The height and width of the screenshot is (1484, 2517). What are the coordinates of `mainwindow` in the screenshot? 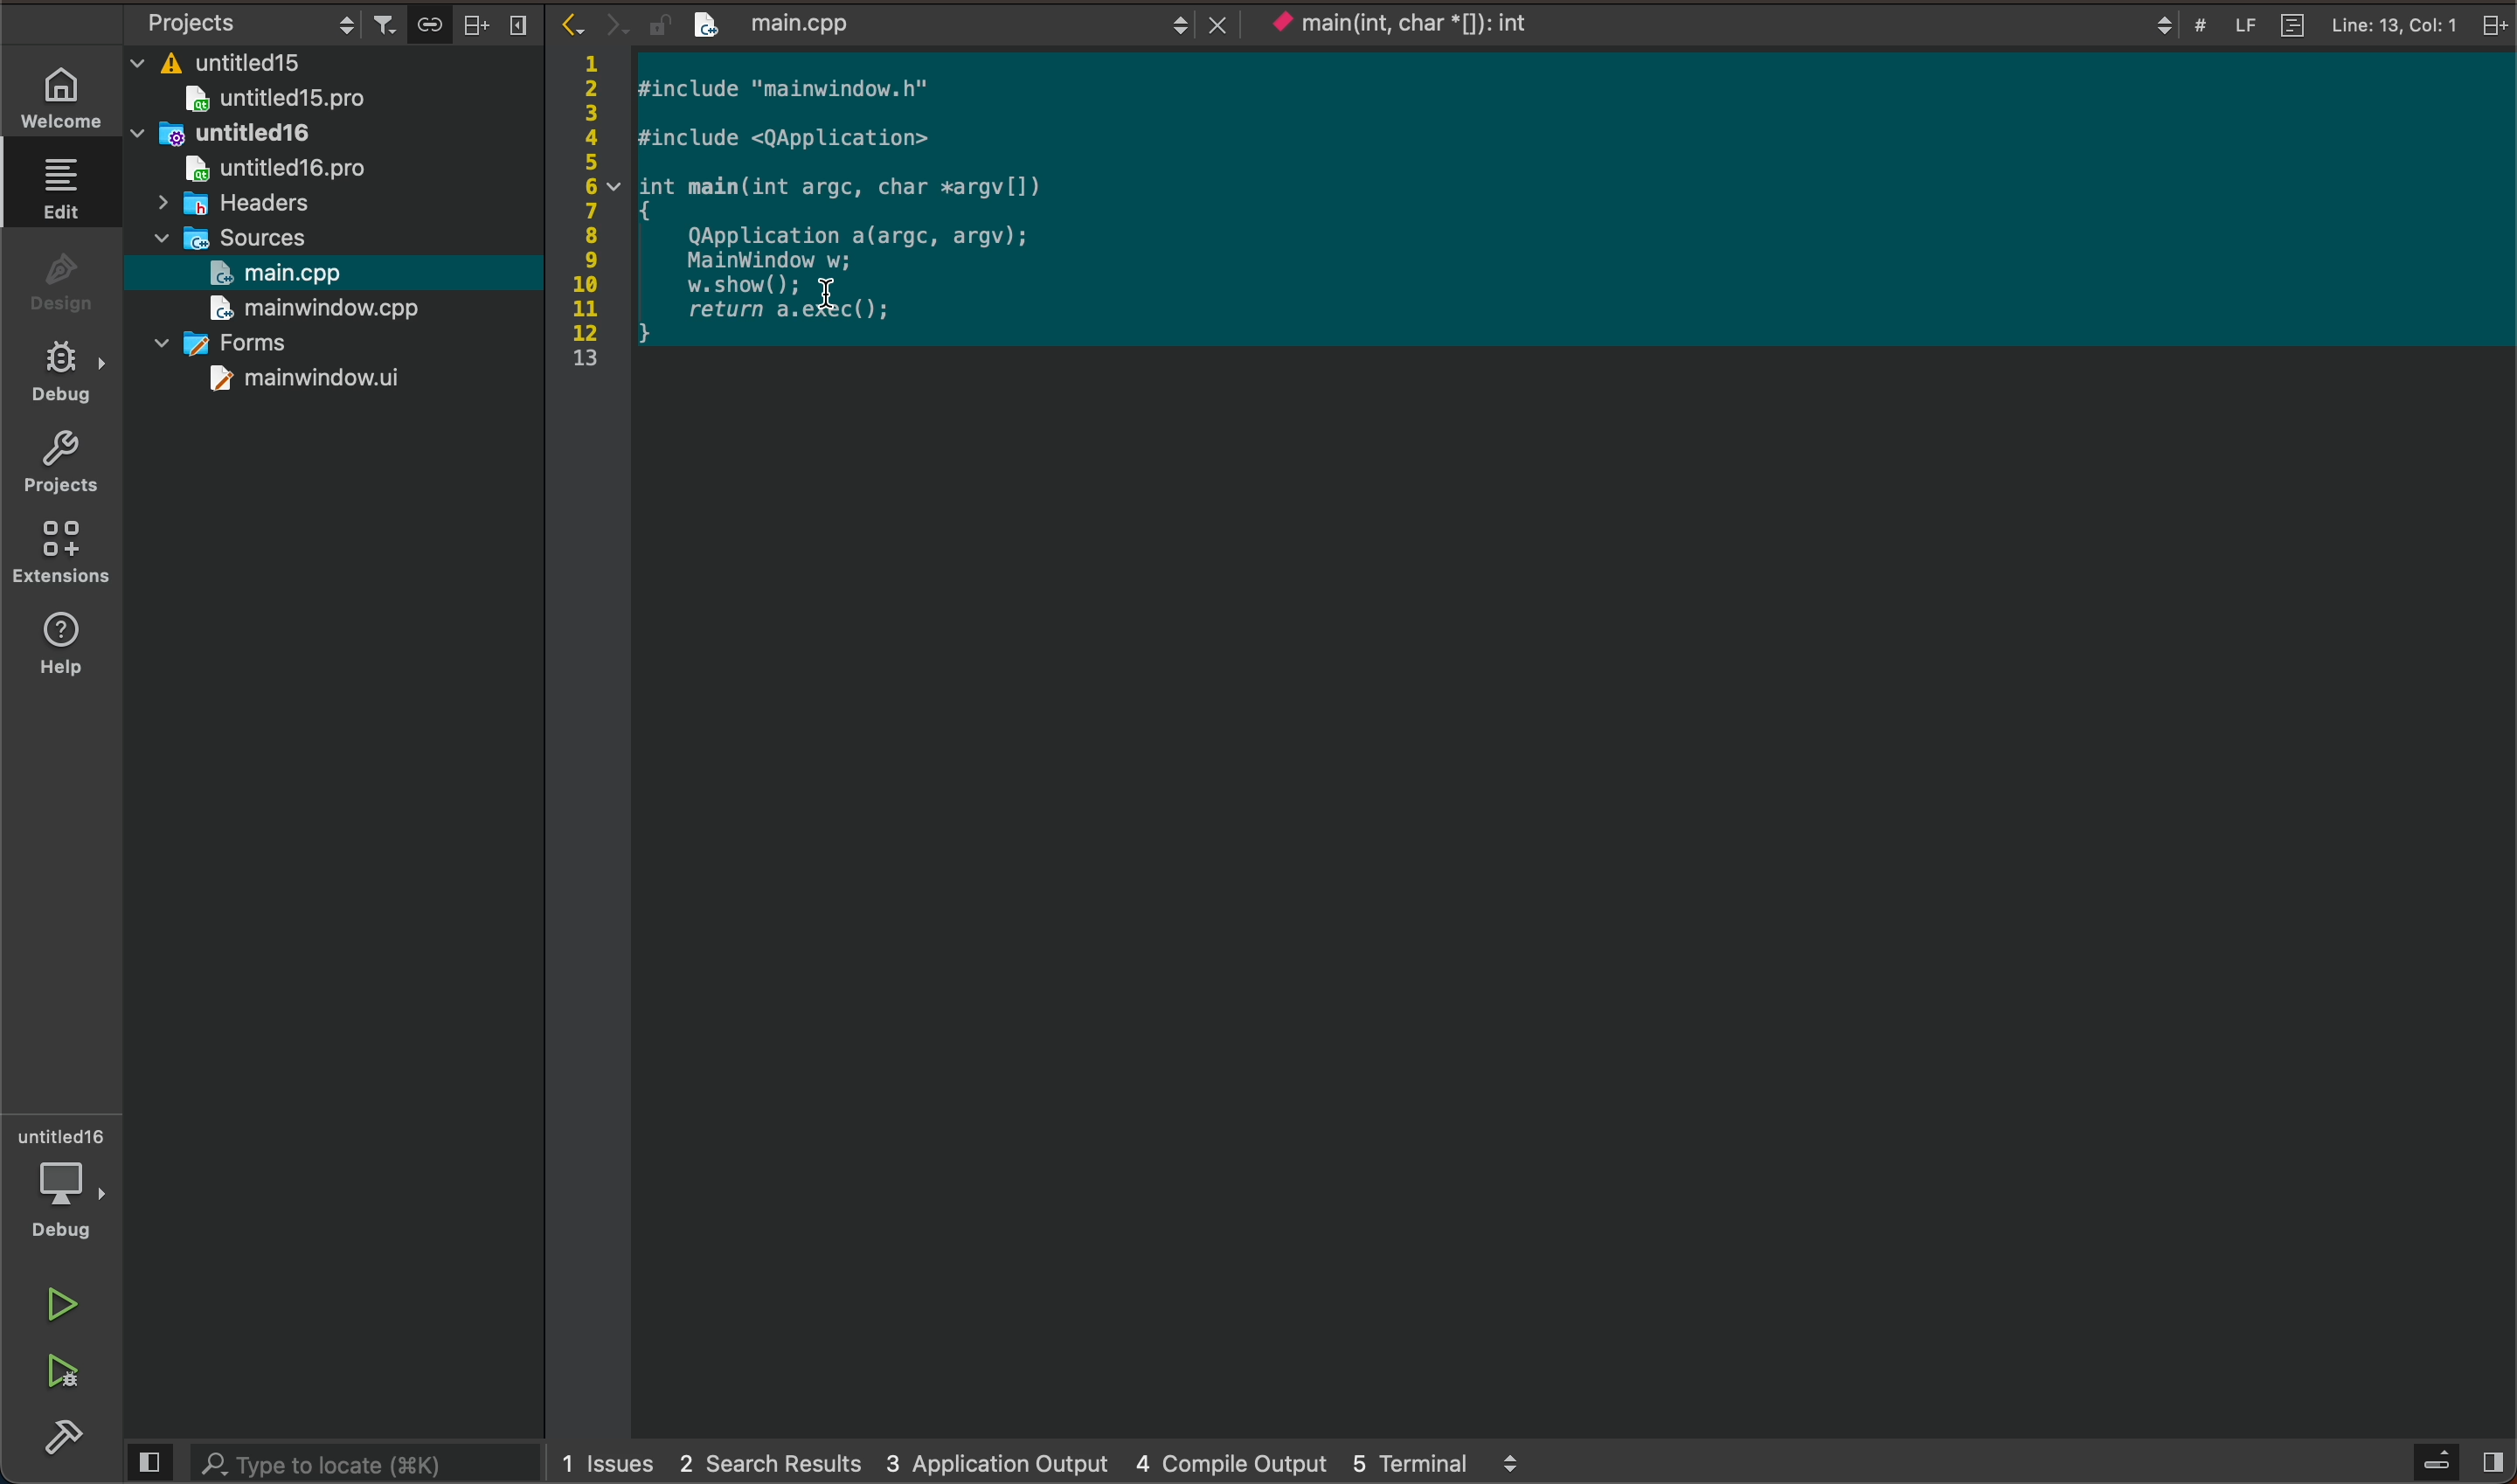 It's located at (306, 379).